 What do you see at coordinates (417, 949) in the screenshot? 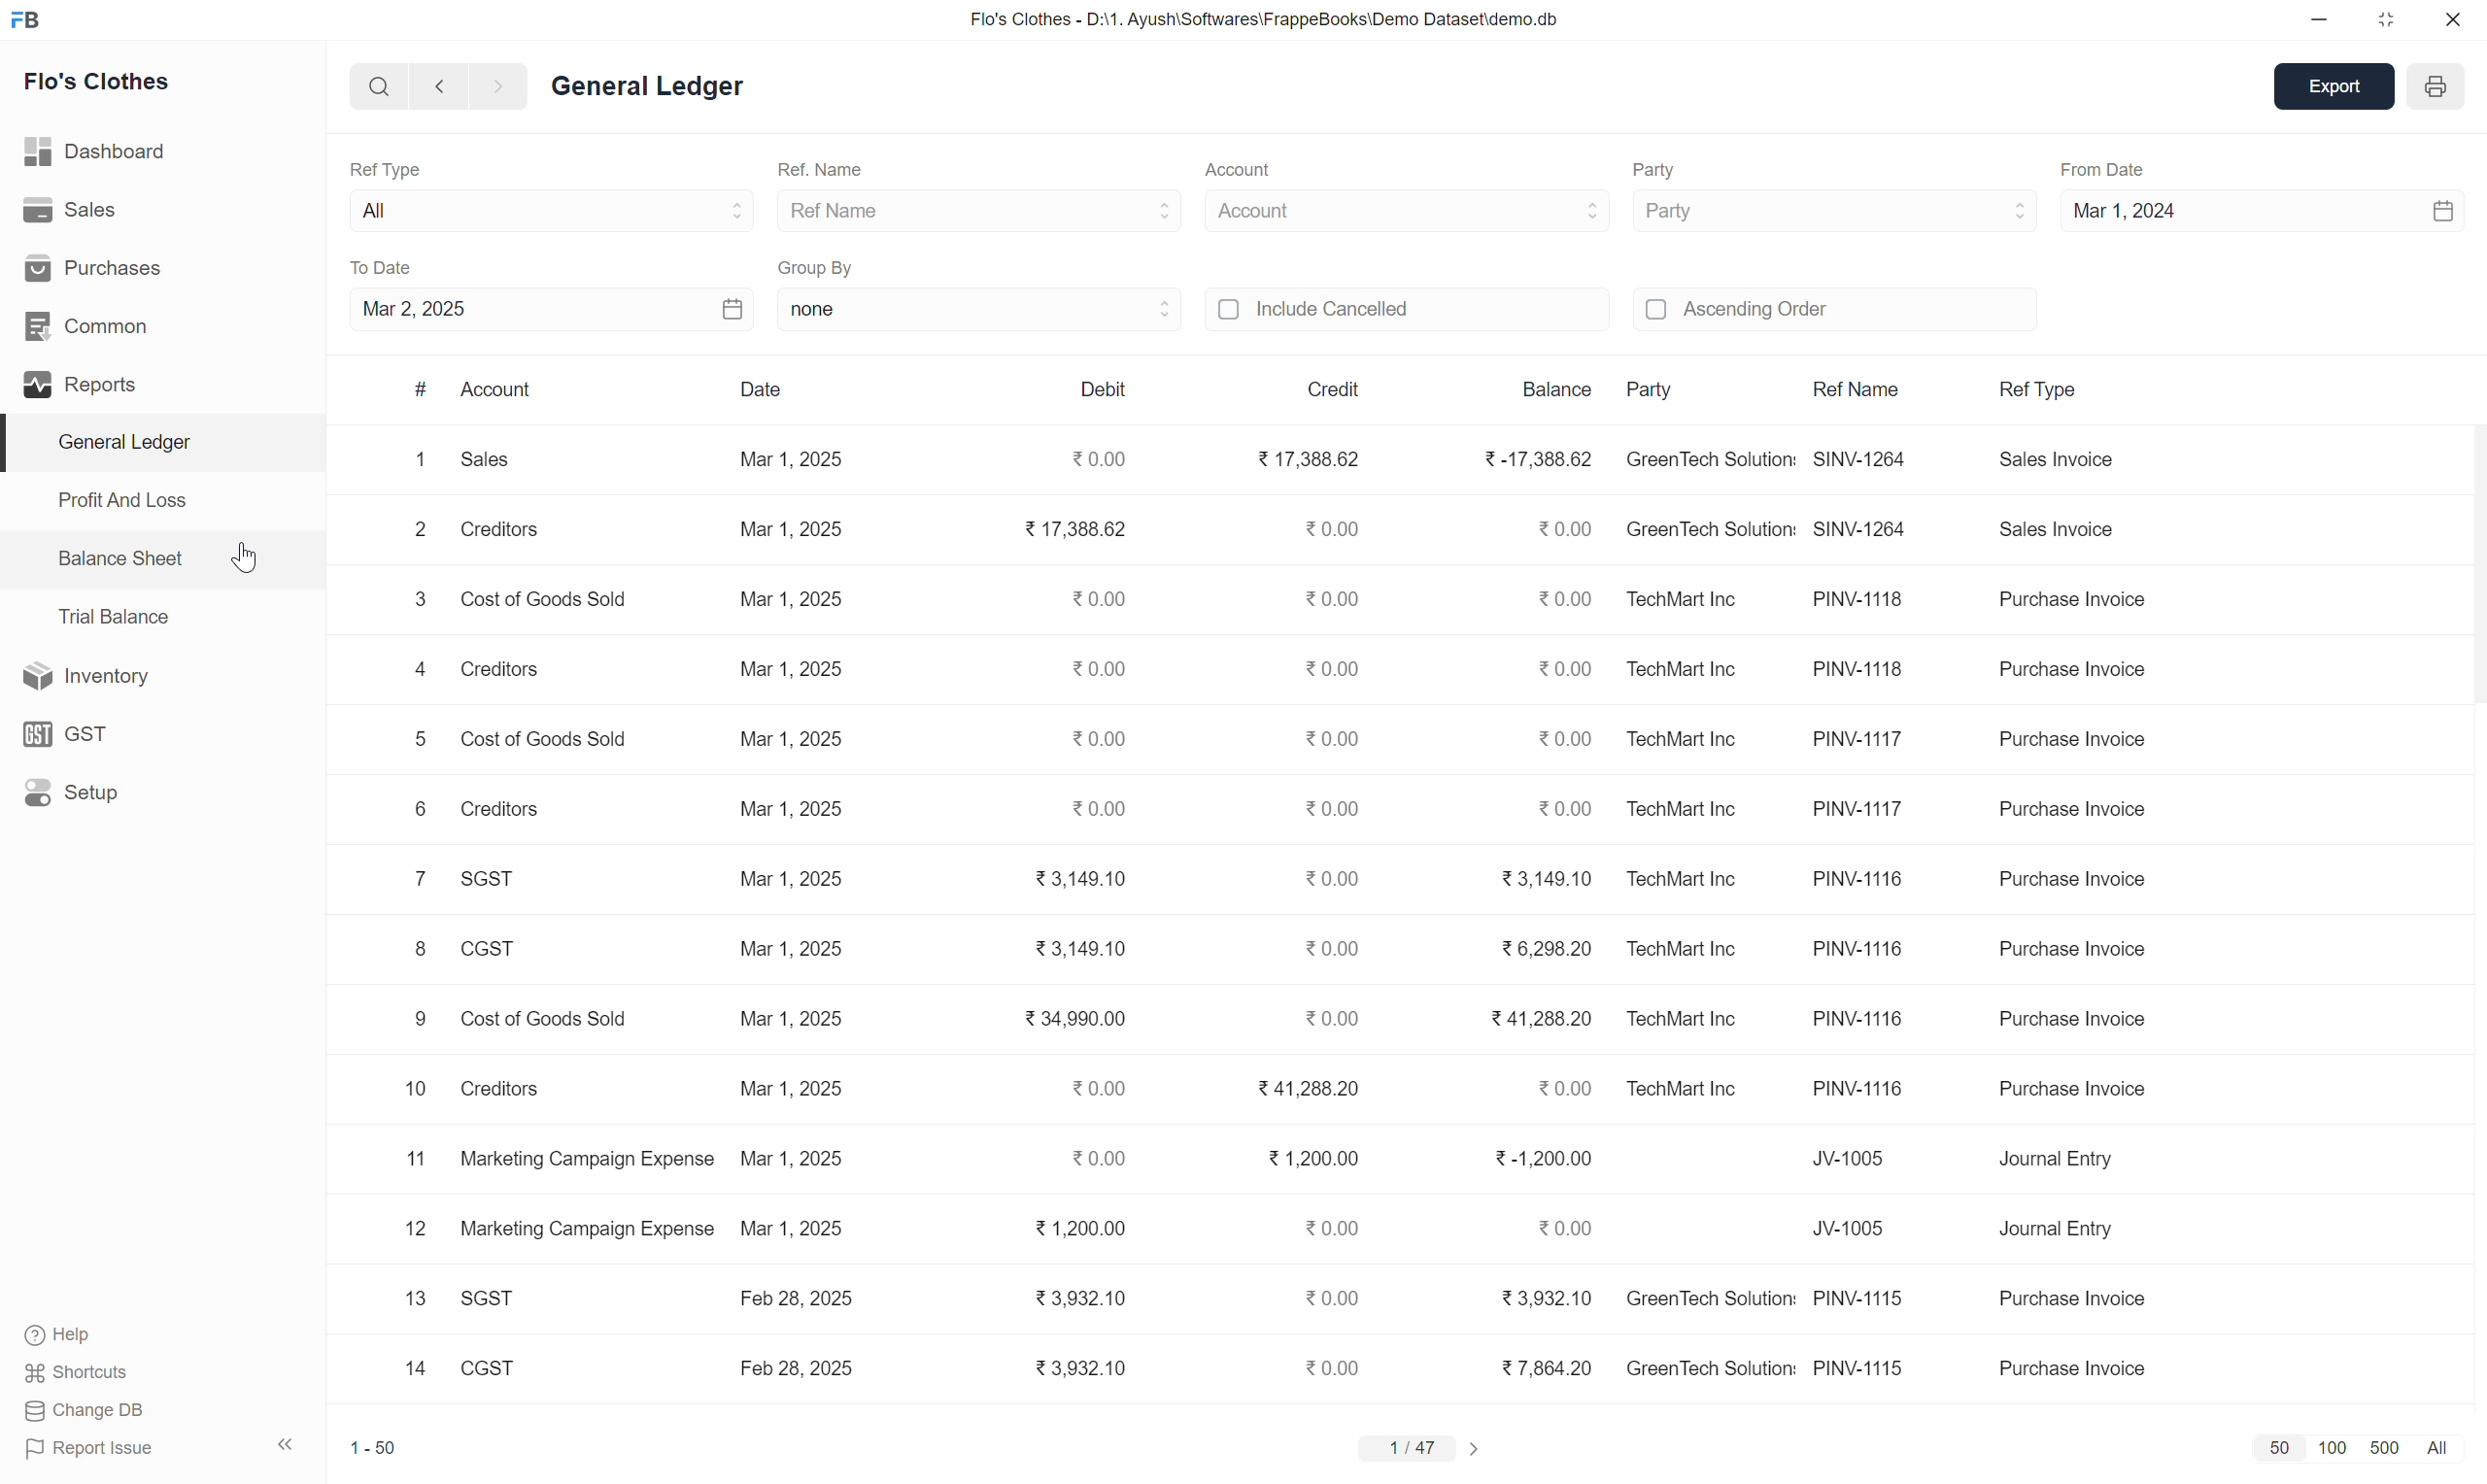
I see `8` at bounding box center [417, 949].